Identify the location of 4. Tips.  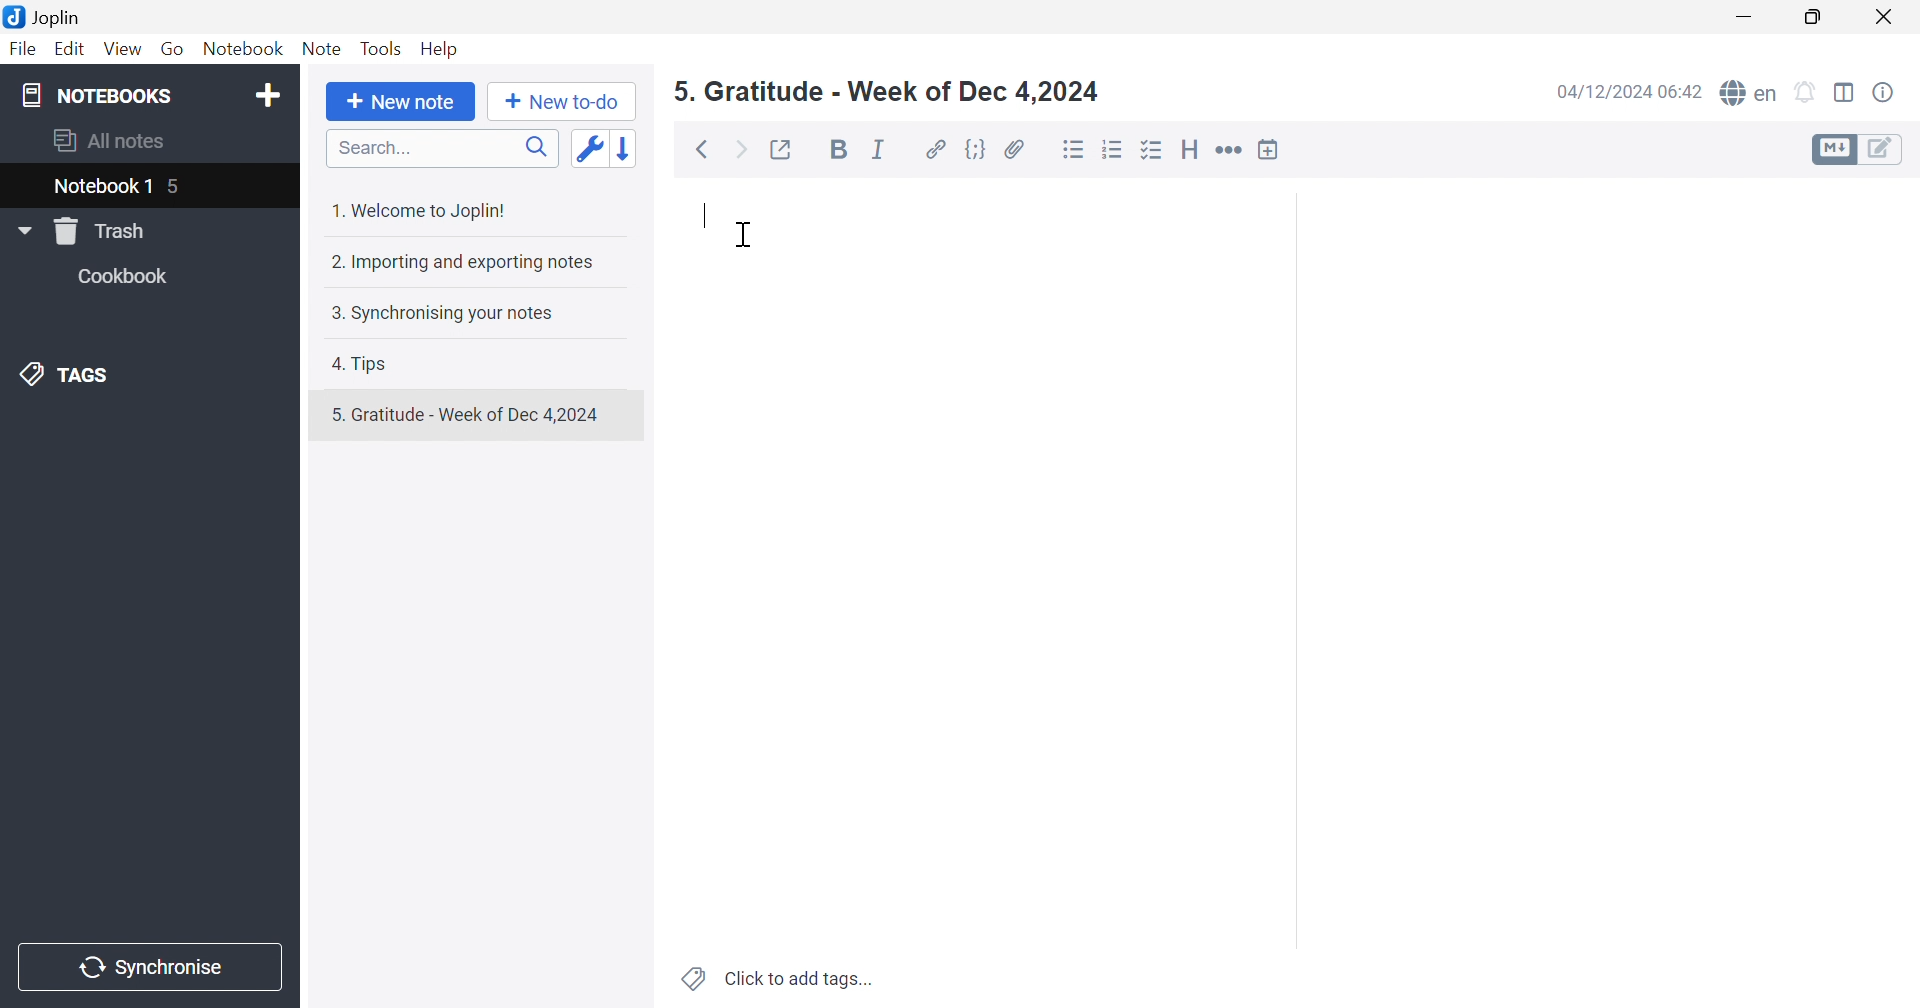
(363, 364).